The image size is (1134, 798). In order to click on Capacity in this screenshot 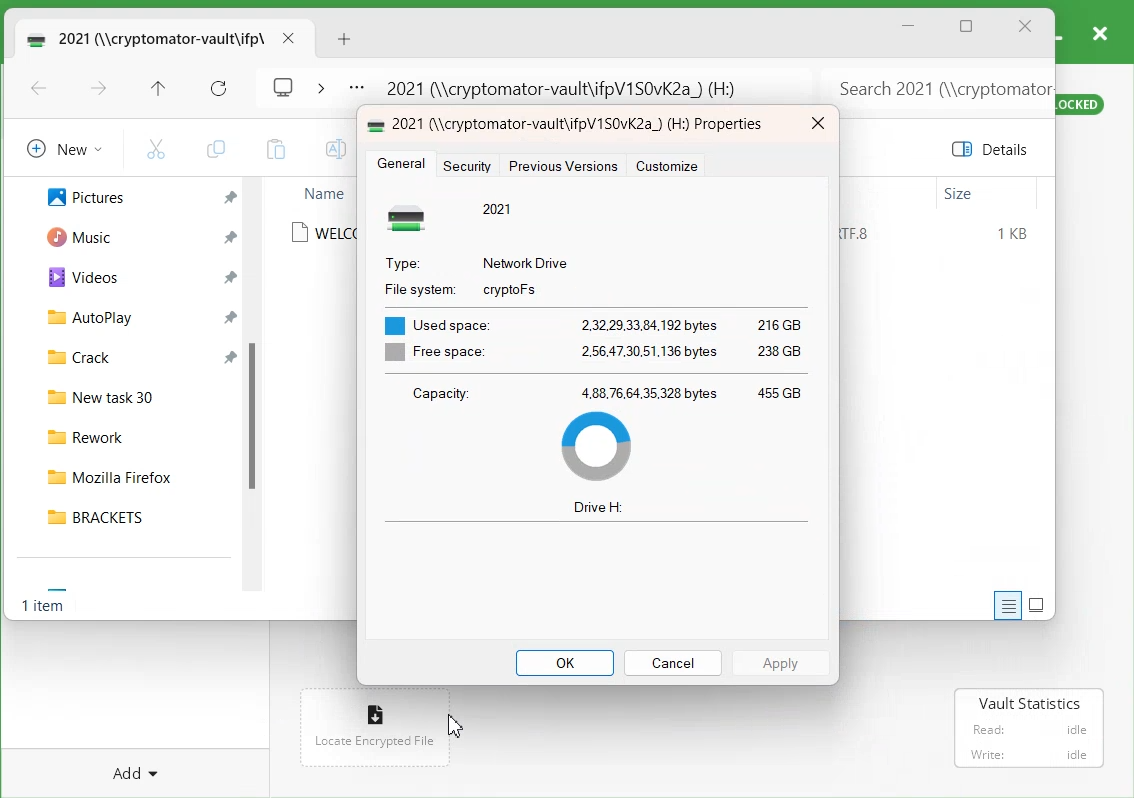, I will do `click(439, 393)`.